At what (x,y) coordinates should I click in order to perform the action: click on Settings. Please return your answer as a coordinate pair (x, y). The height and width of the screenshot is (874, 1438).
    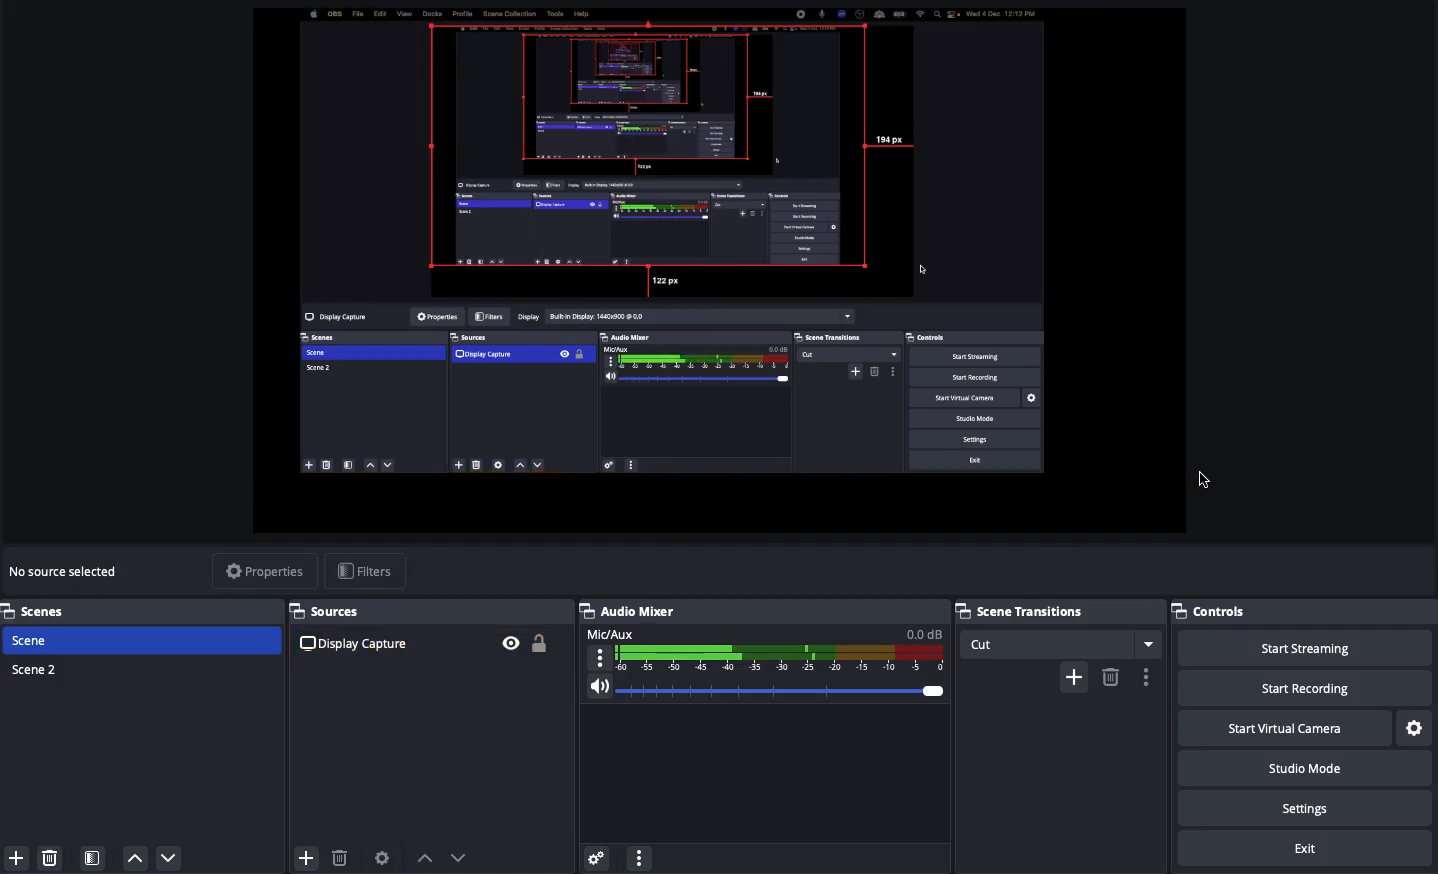
    Looking at the image, I should click on (1416, 726).